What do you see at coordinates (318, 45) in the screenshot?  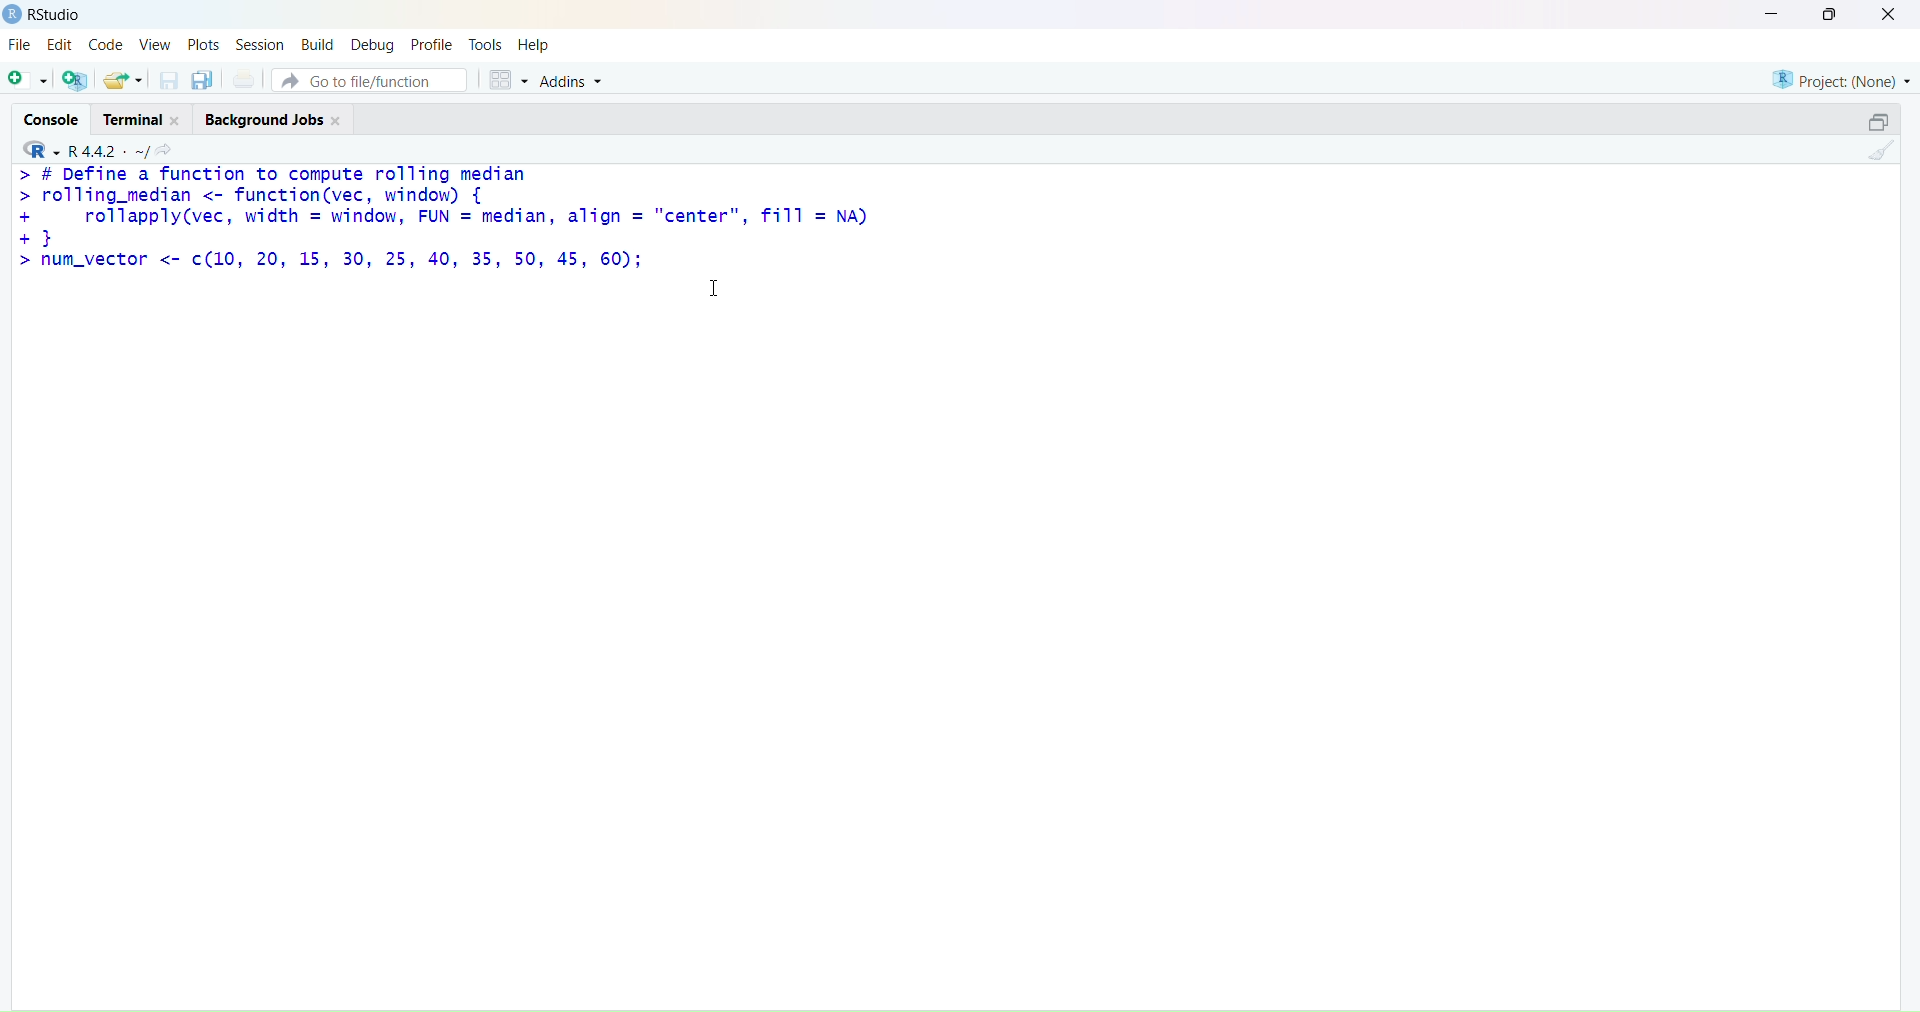 I see `build` at bounding box center [318, 45].